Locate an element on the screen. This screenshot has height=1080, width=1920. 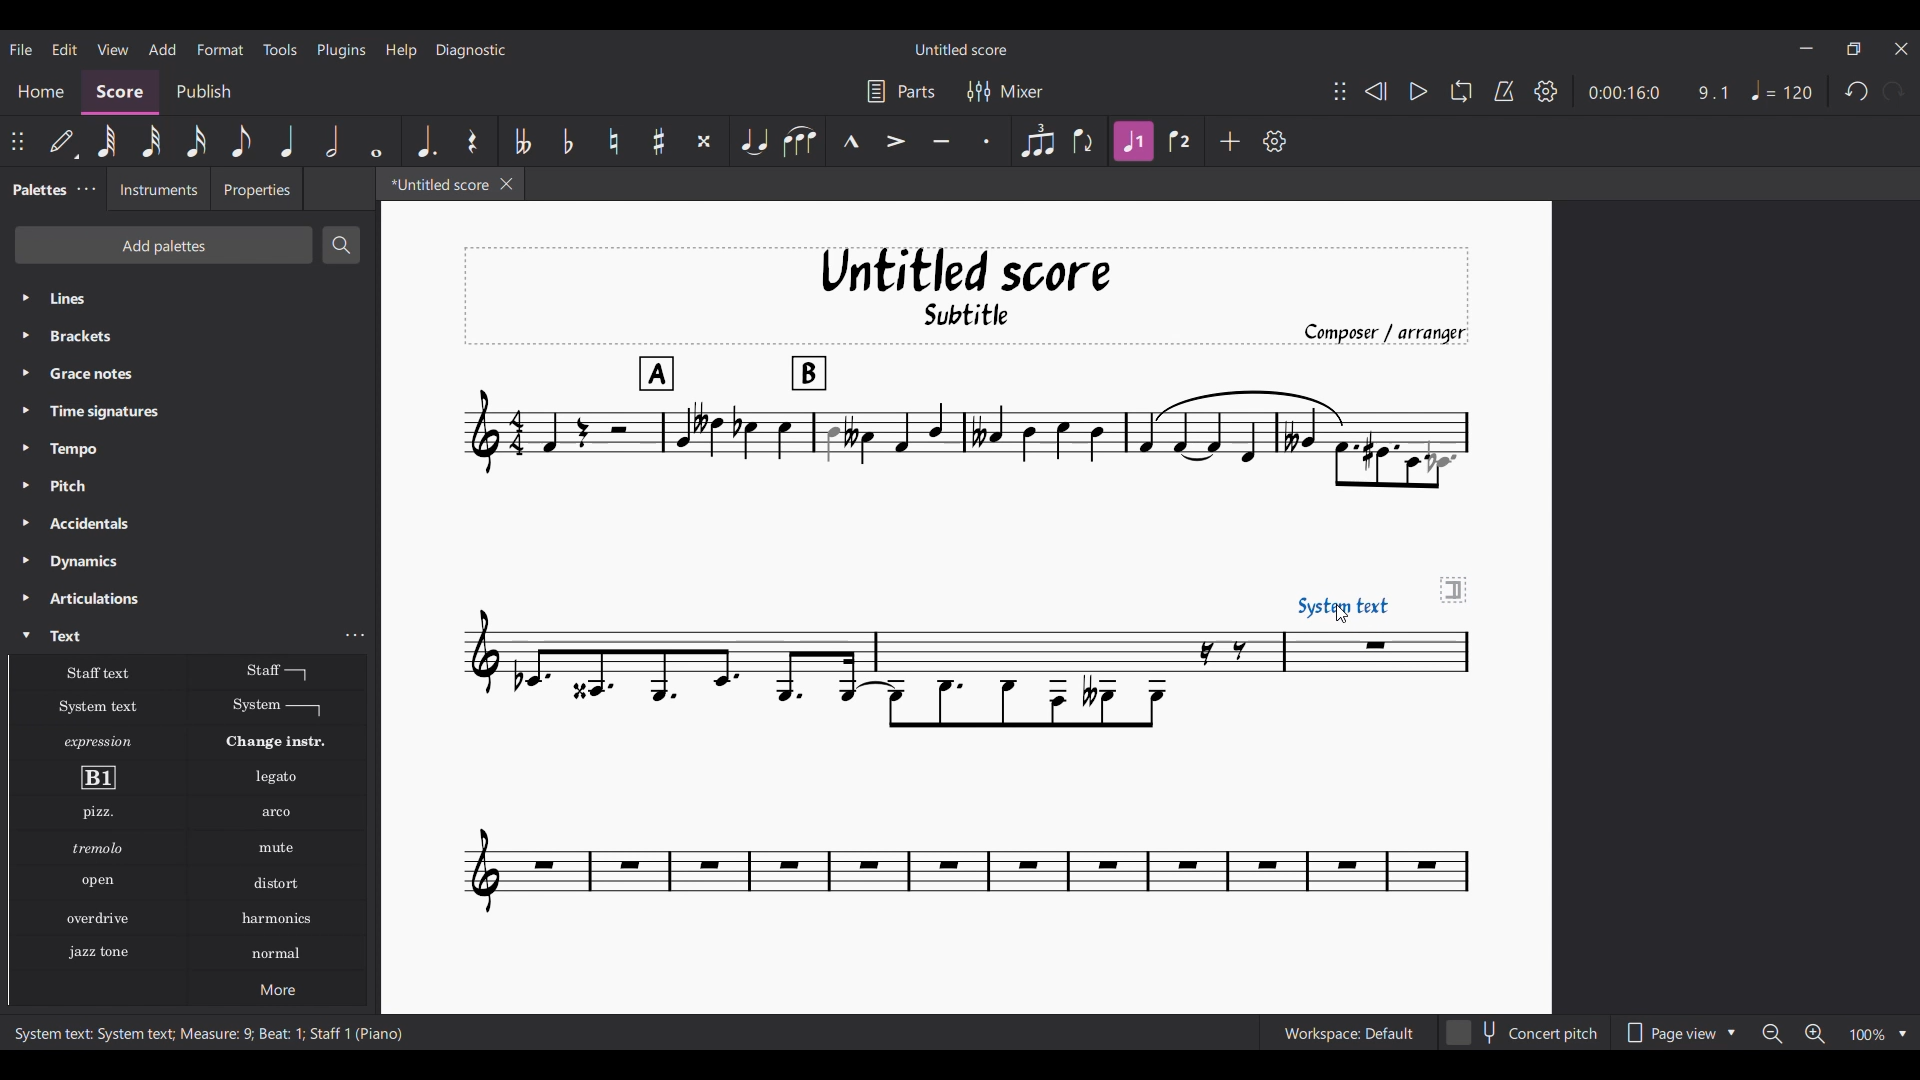
Default is located at coordinates (63, 141).